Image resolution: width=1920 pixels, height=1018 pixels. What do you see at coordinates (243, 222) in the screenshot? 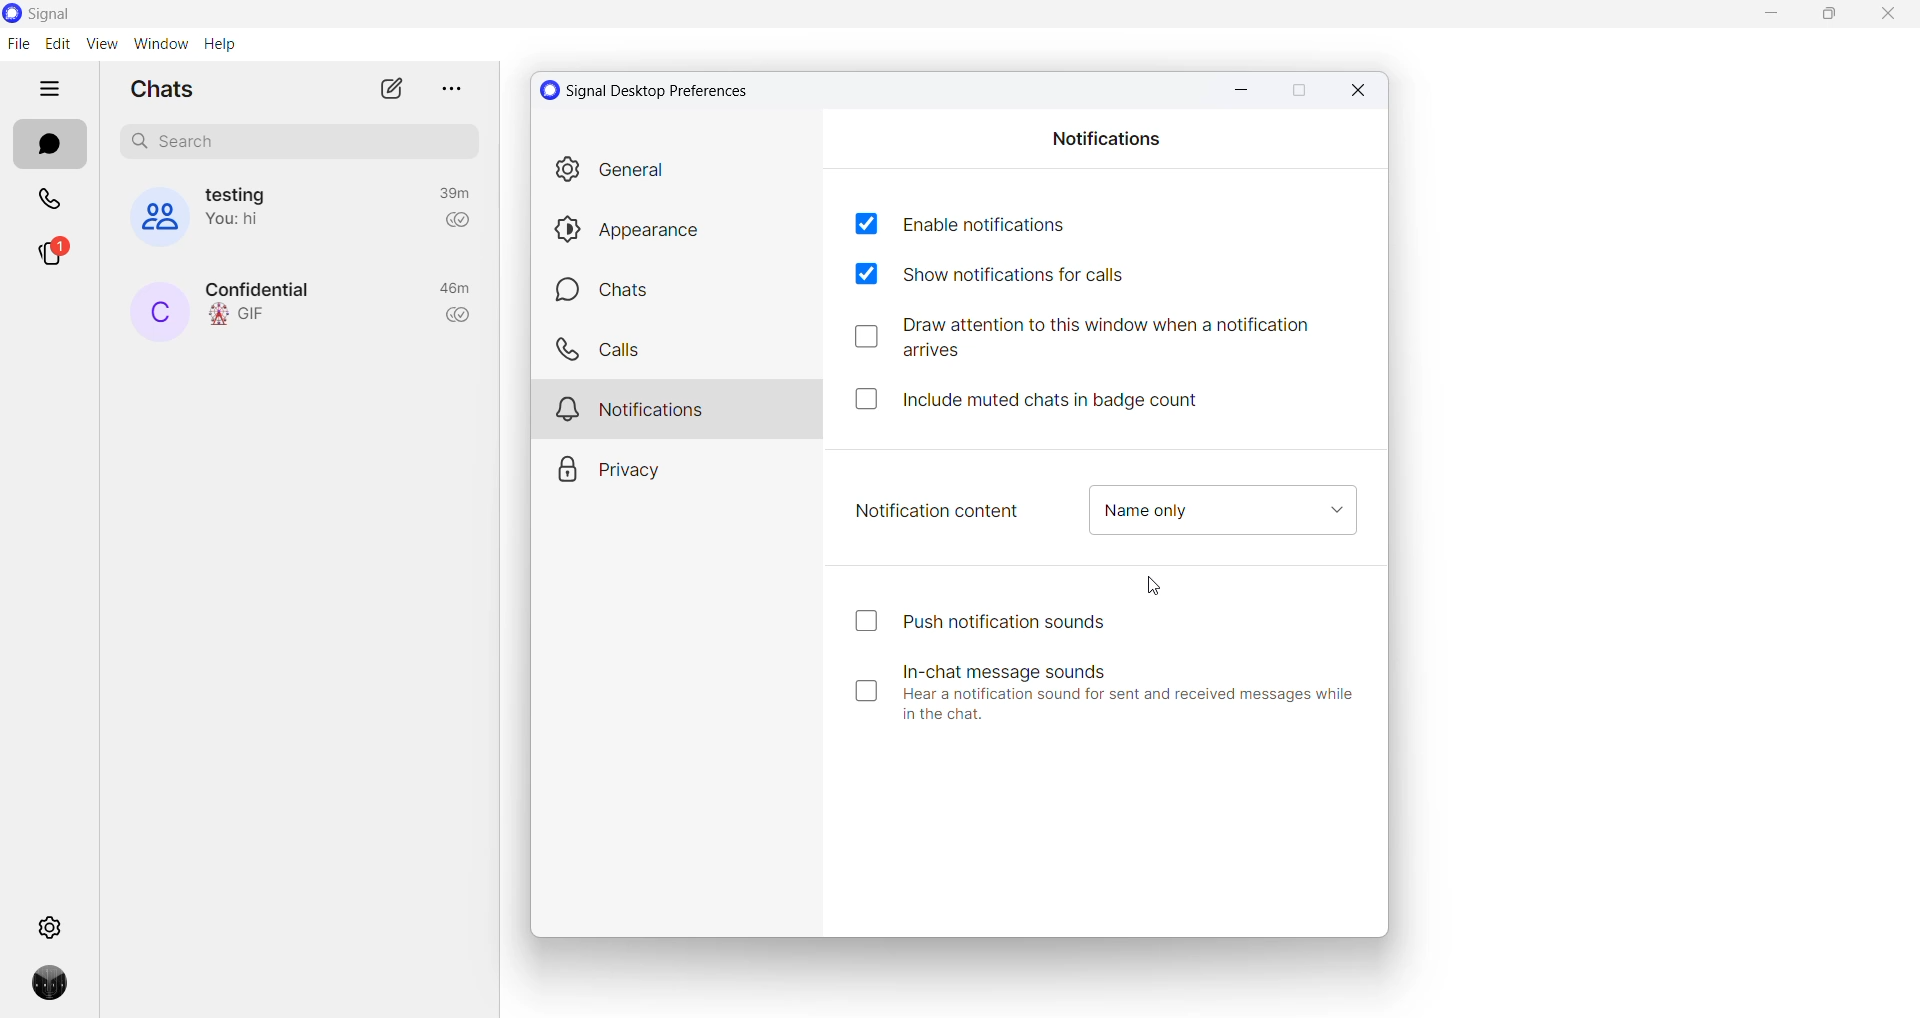
I see `last message` at bounding box center [243, 222].